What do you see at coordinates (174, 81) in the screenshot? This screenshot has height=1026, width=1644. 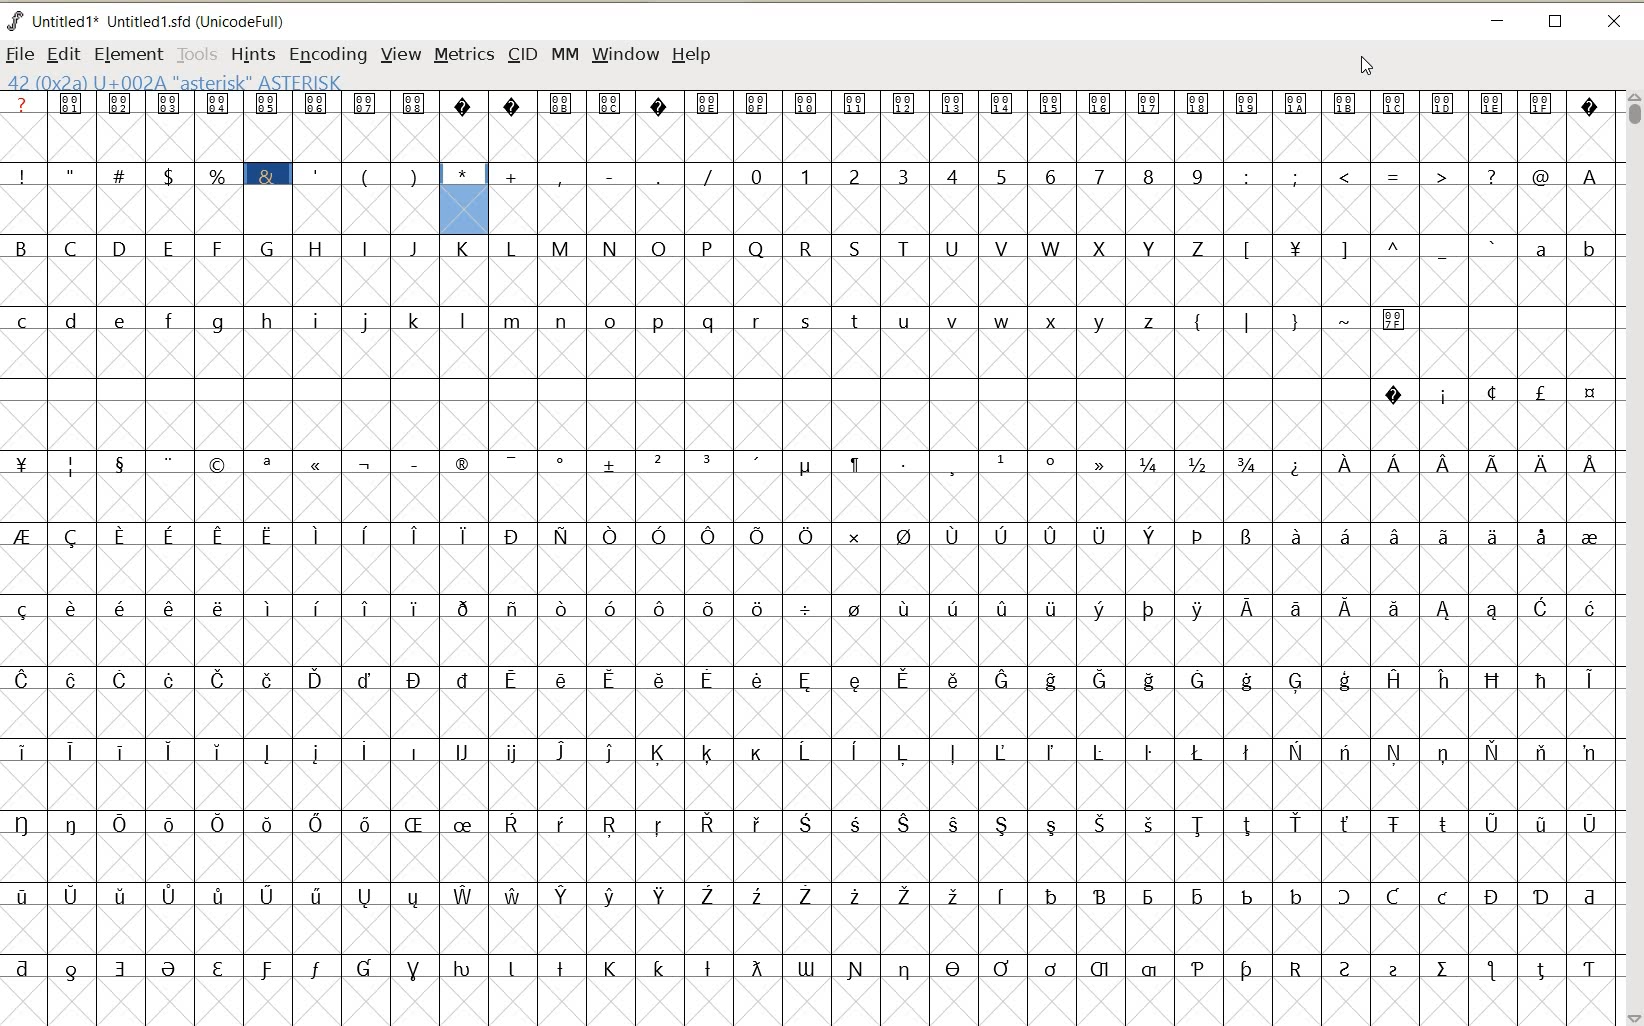 I see `42 (0x2A) U+002A "Asterisk" ASTERISK` at bounding box center [174, 81].